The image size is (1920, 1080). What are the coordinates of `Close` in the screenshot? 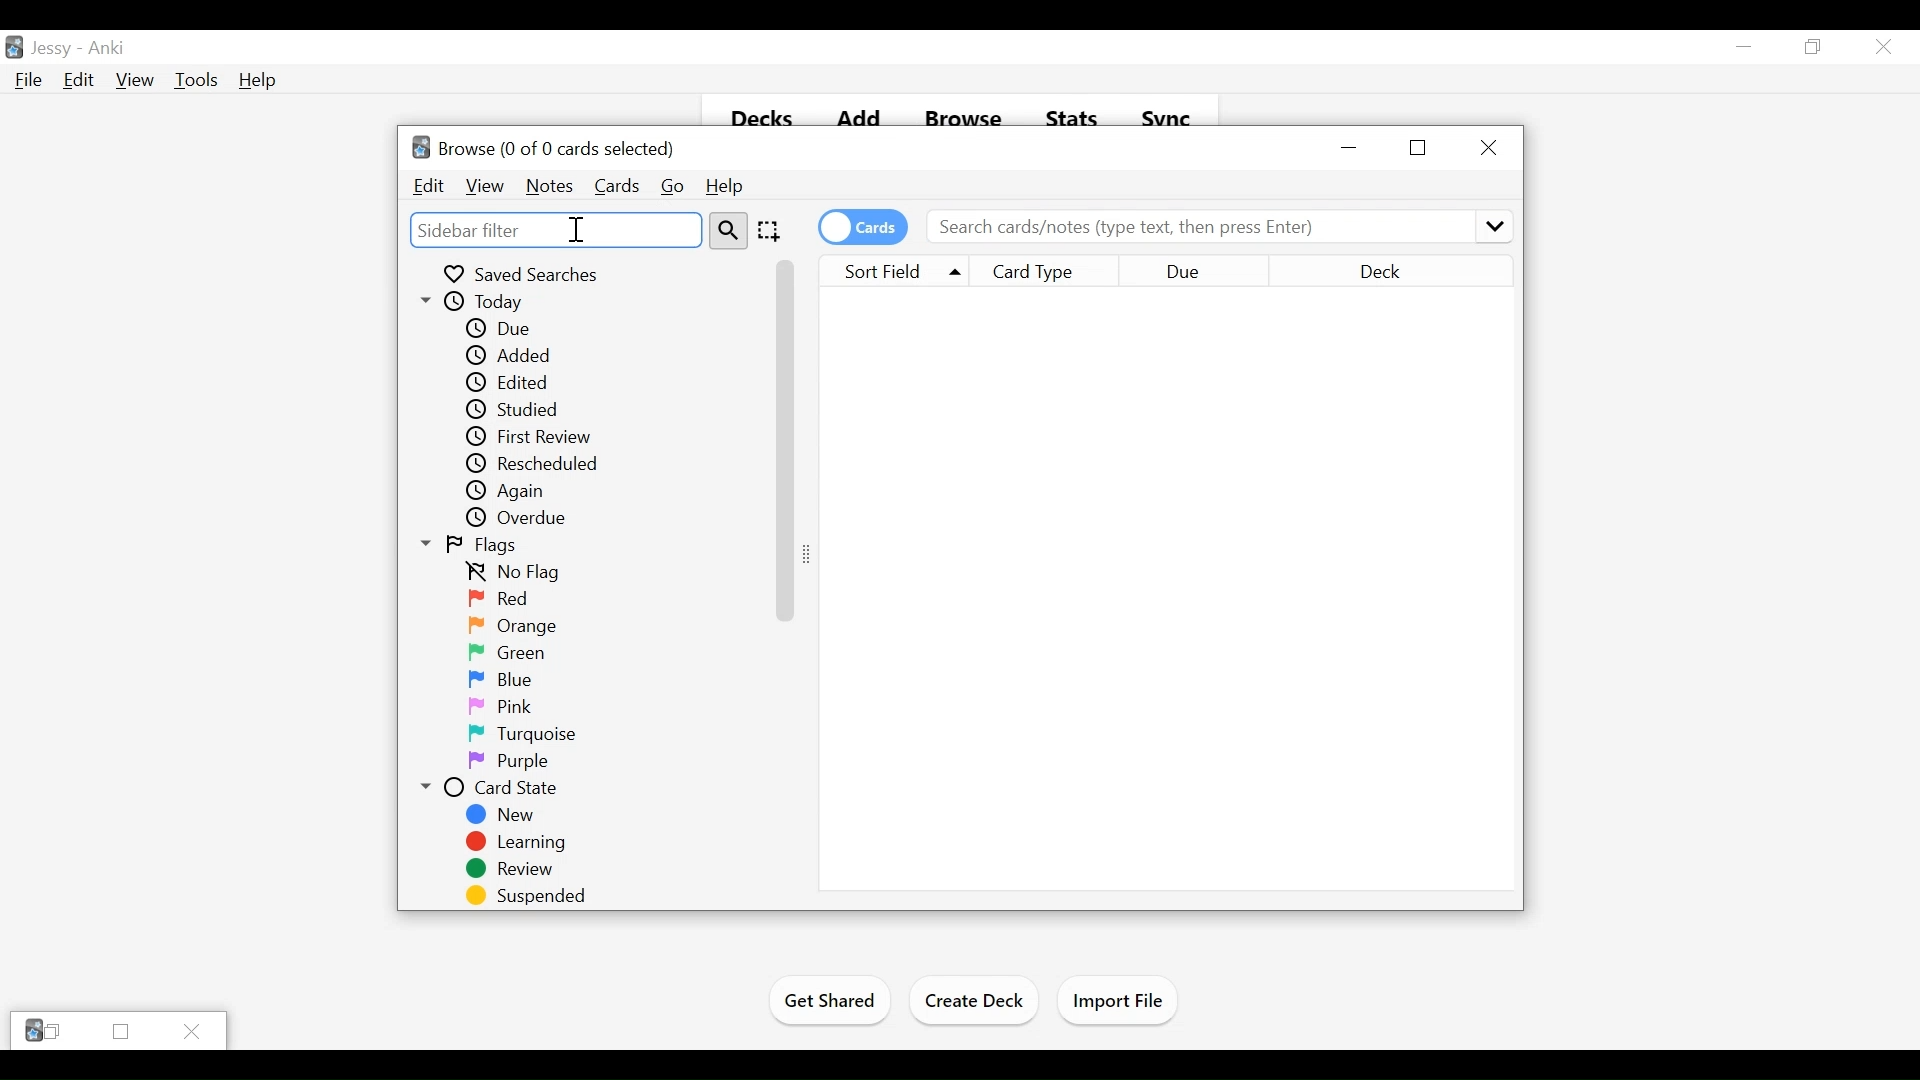 It's located at (1881, 47).